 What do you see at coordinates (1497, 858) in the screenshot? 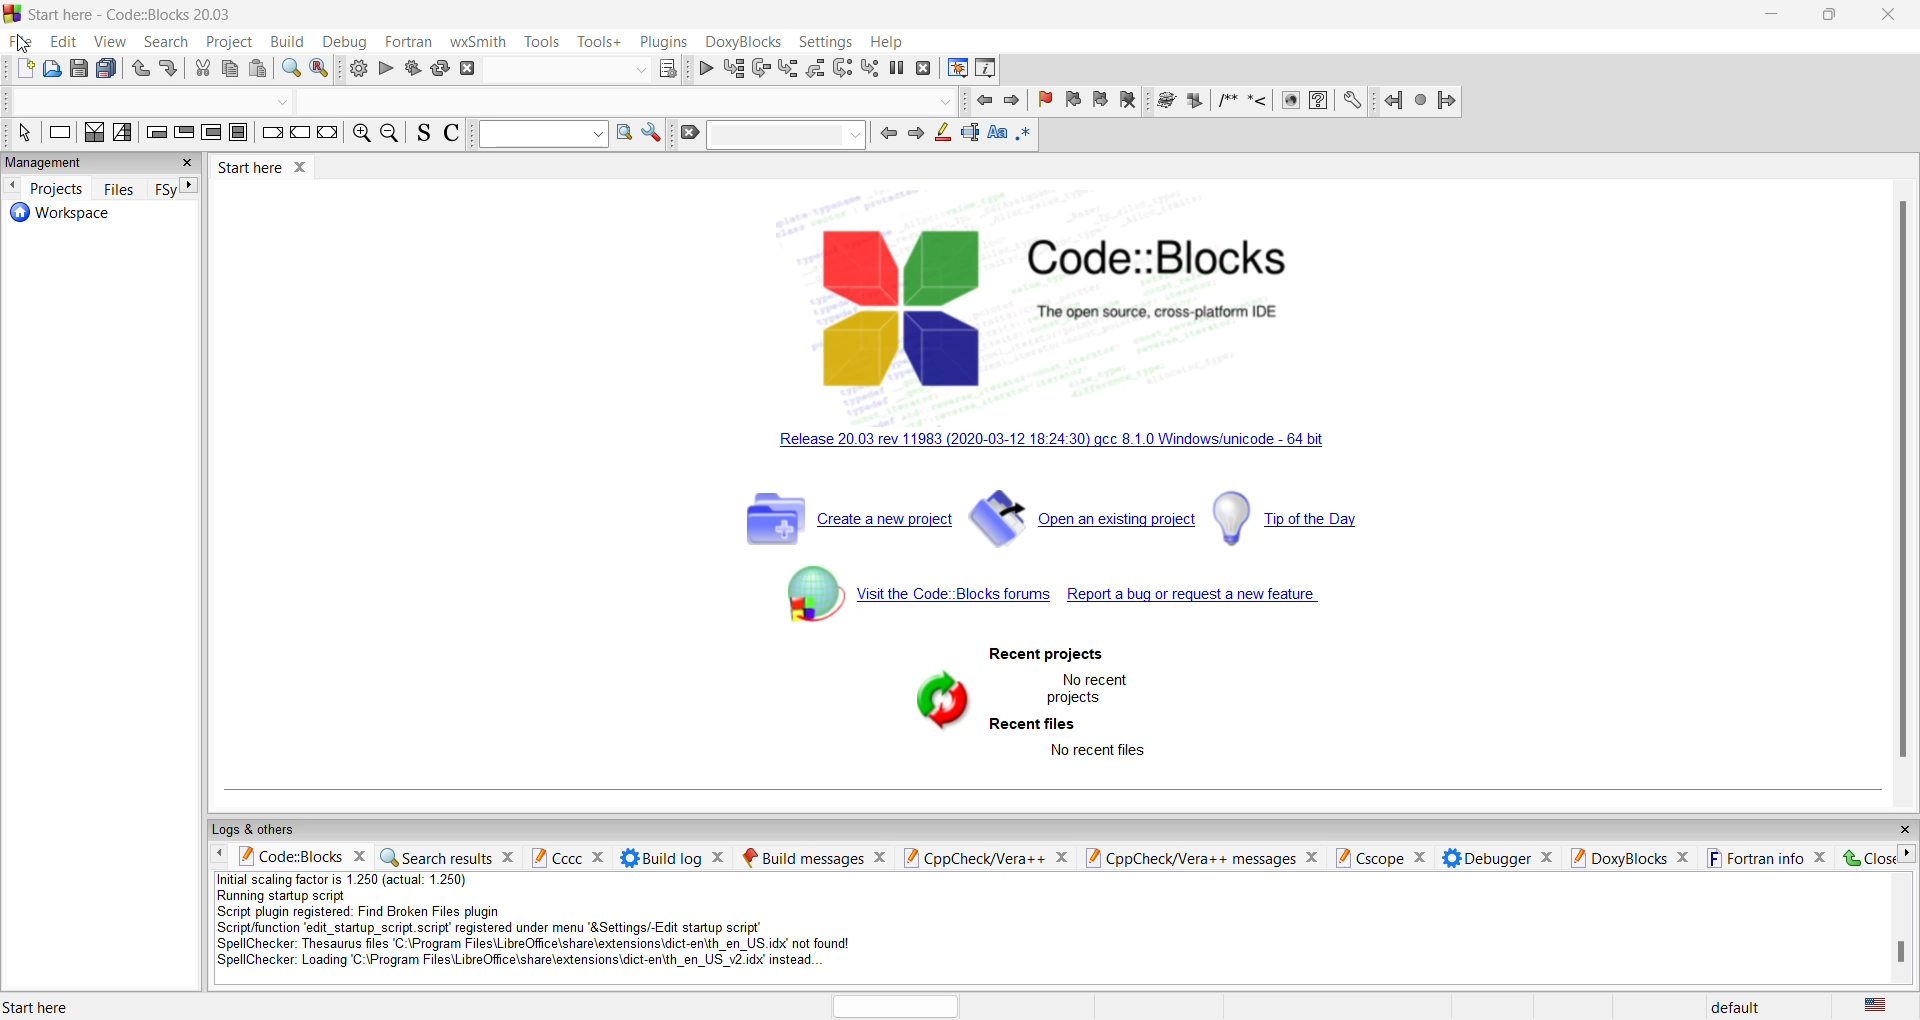
I see `Debugger` at bounding box center [1497, 858].